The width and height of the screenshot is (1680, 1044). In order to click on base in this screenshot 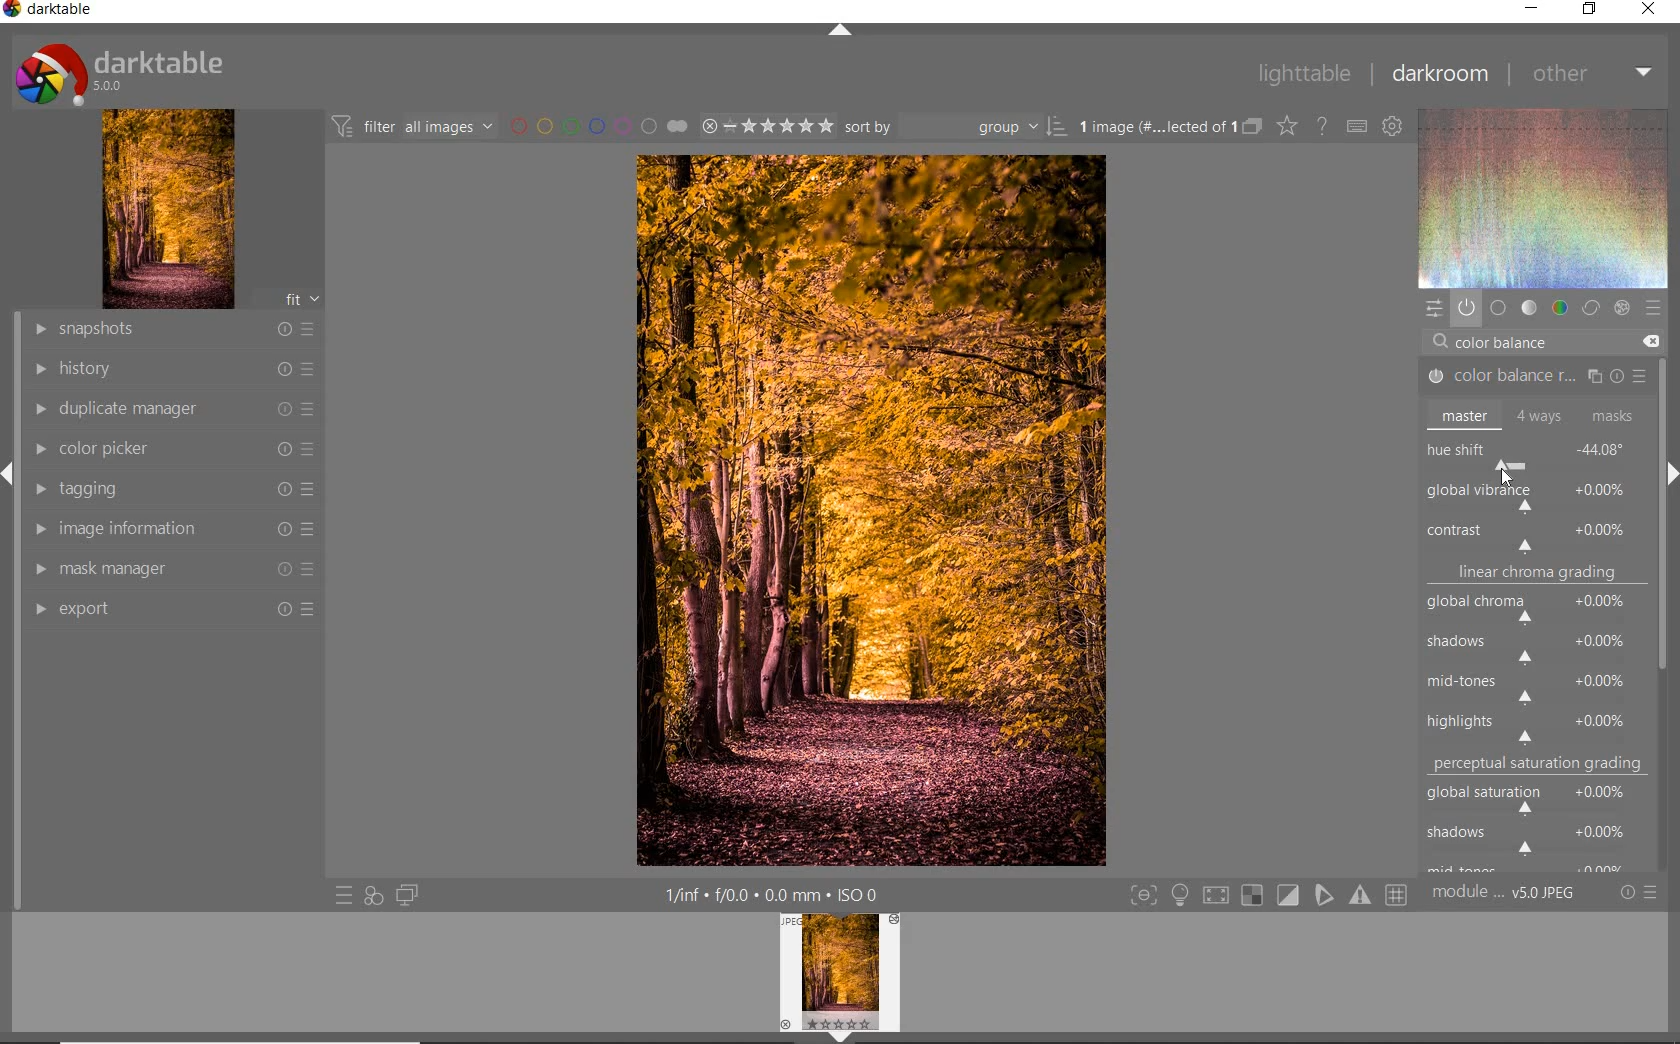, I will do `click(1498, 308)`.